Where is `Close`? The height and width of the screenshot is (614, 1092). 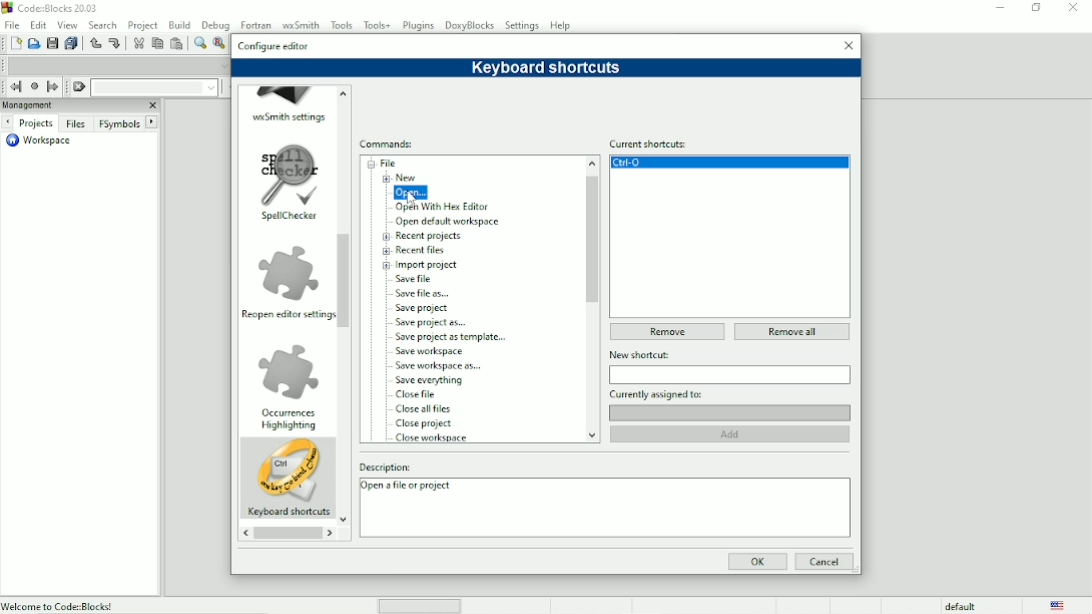
Close is located at coordinates (1073, 8).